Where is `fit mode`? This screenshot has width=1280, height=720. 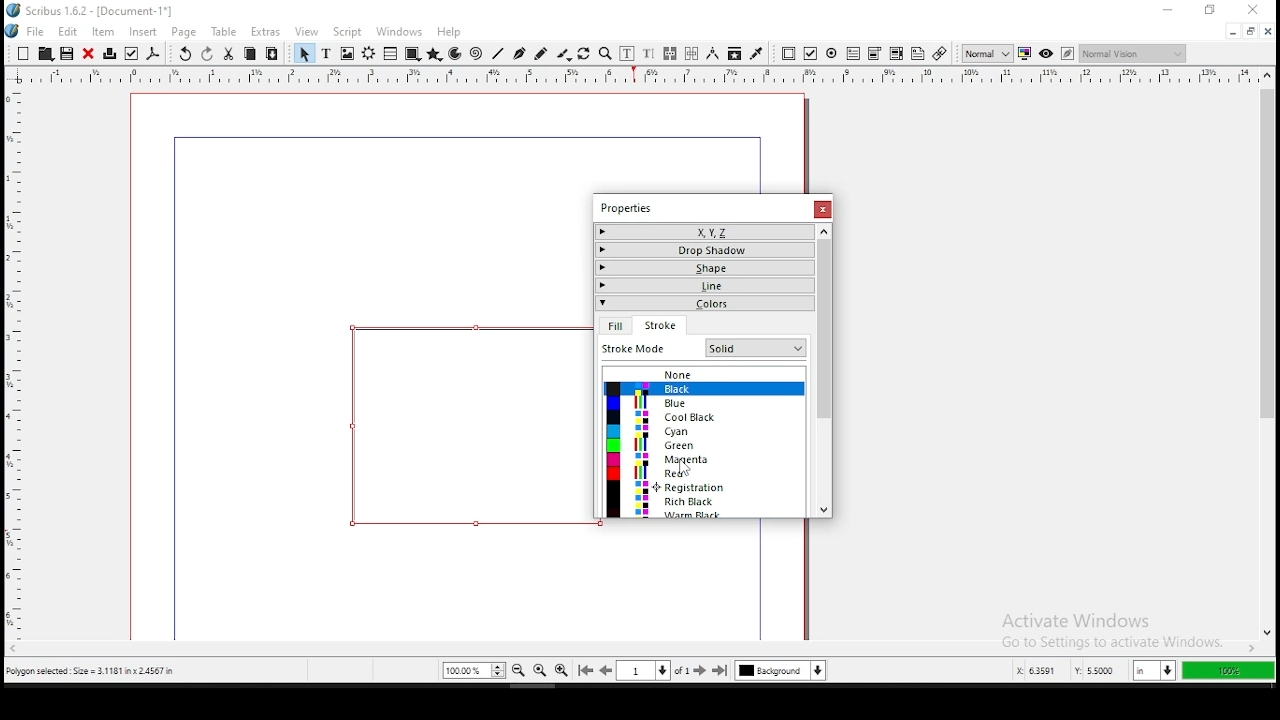
fit mode is located at coordinates (648, 348).